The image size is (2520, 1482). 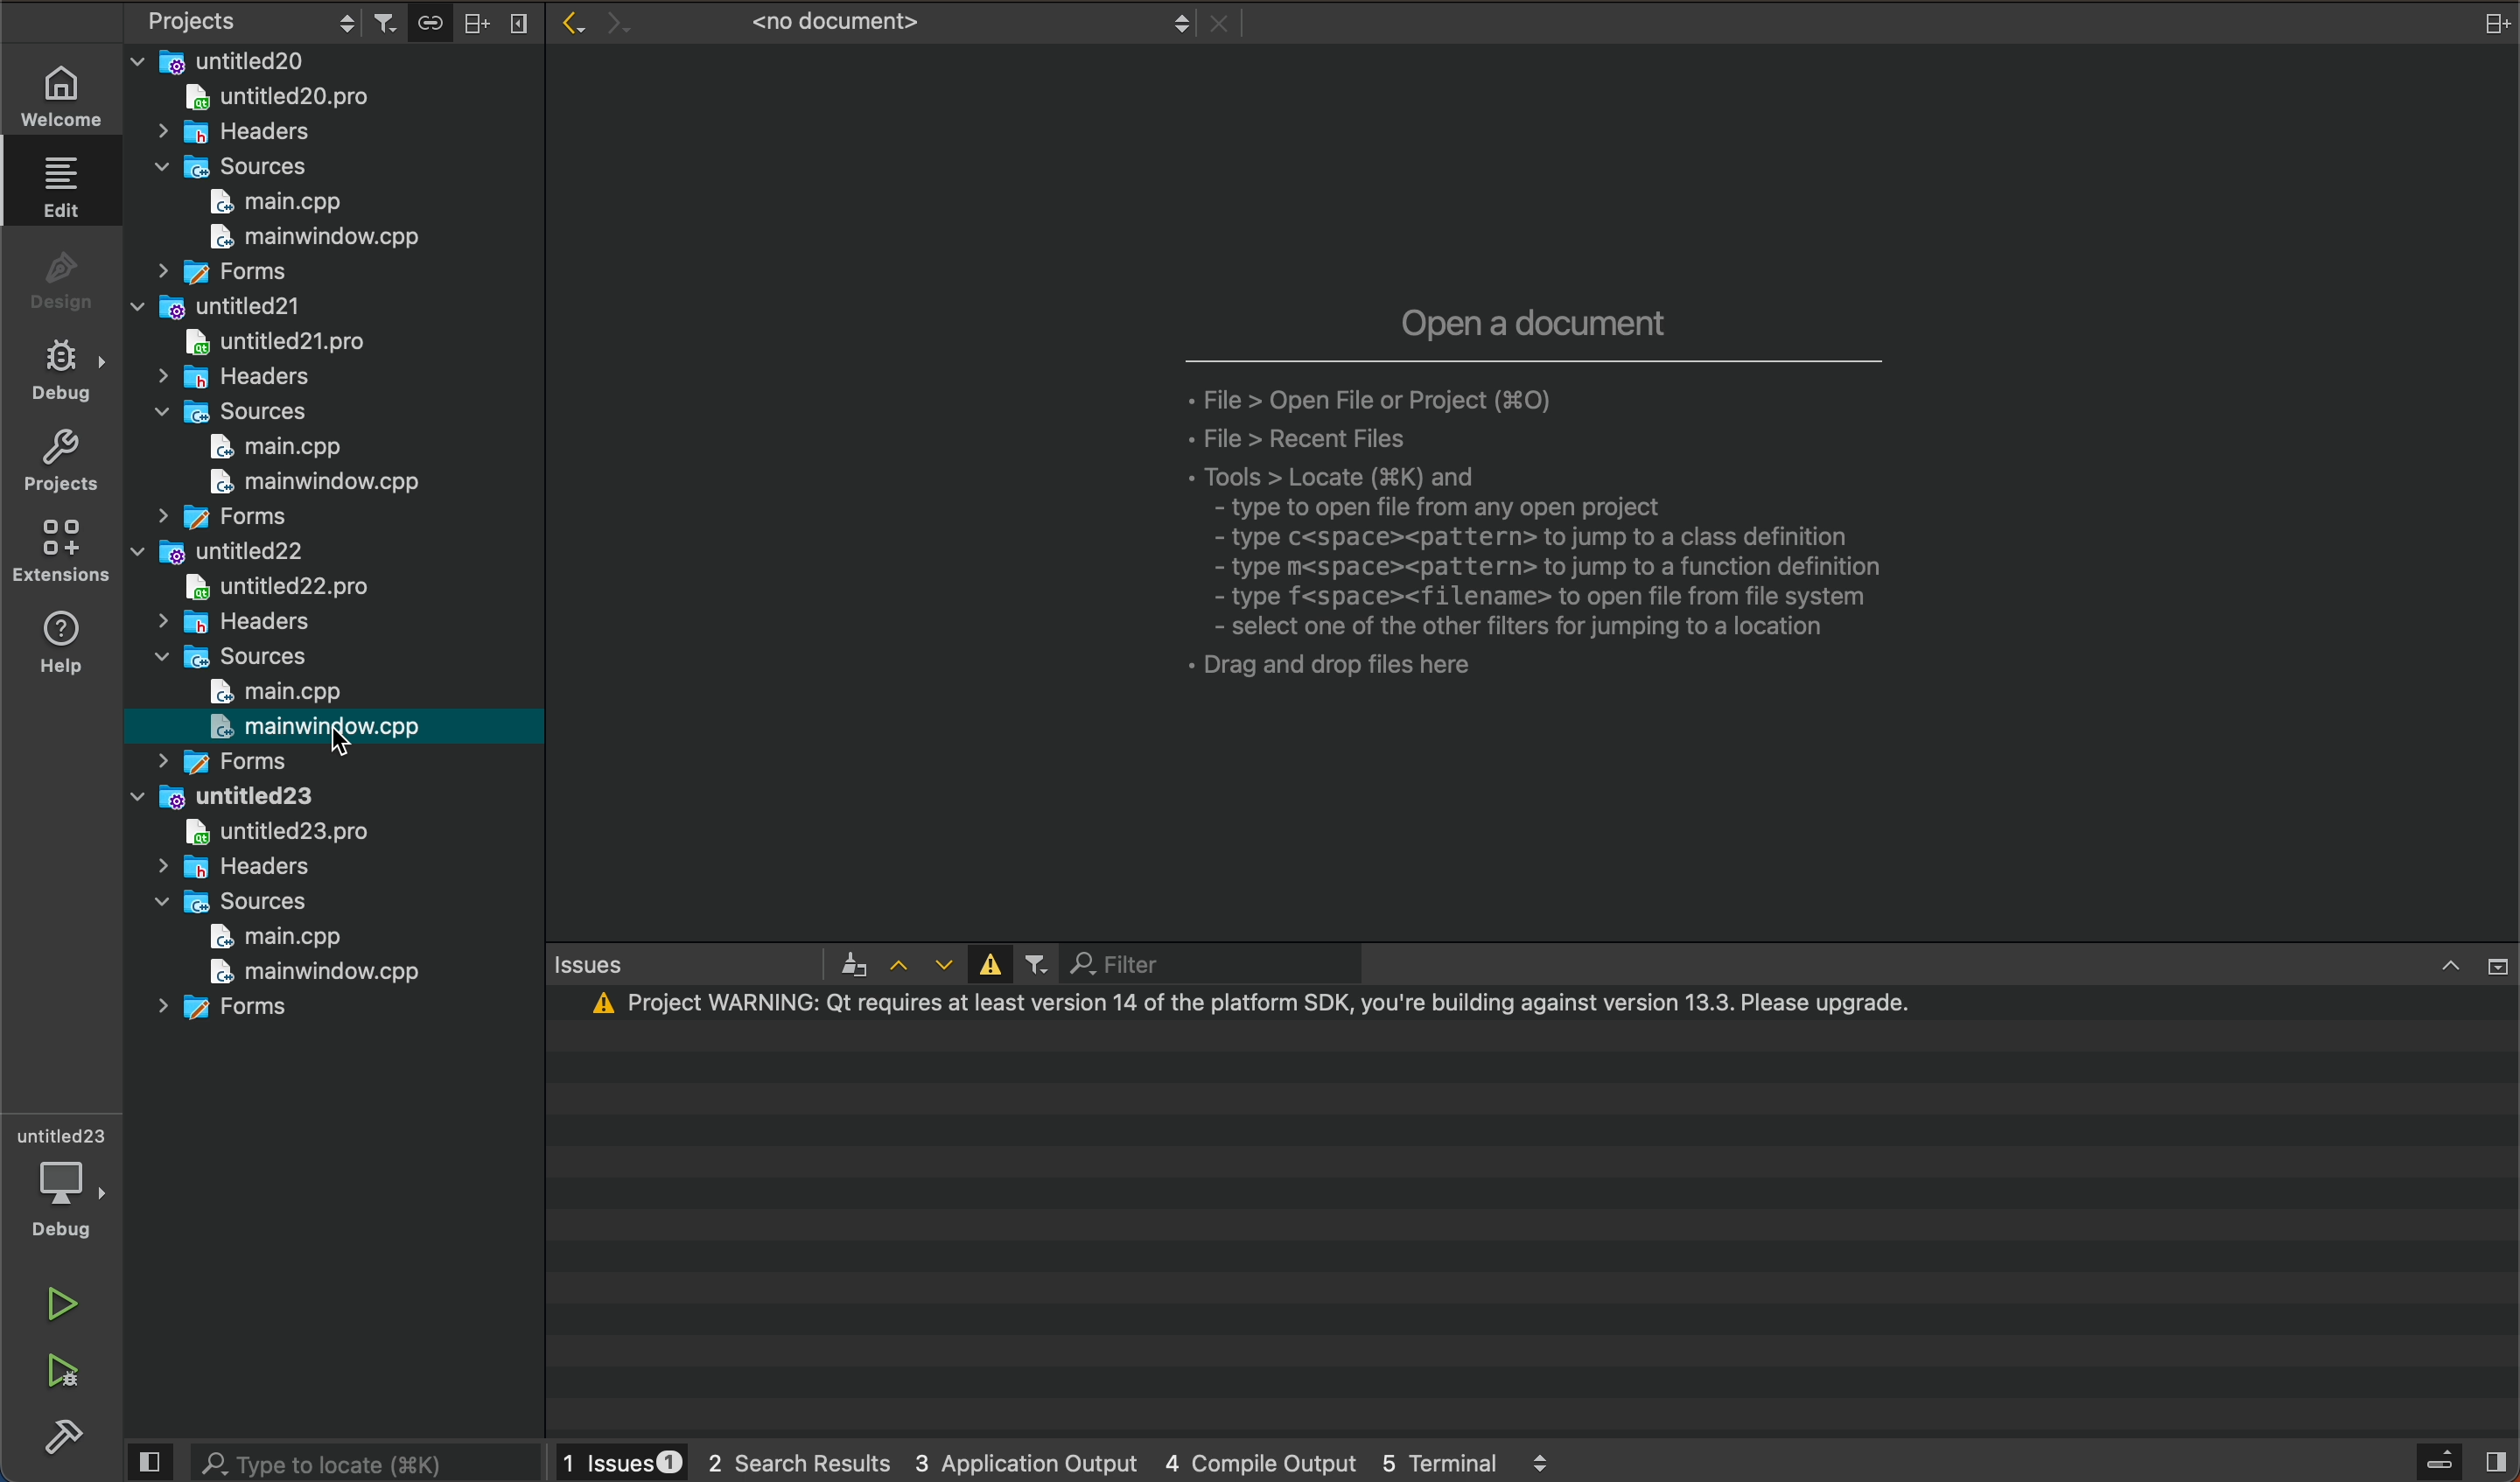 What do you see at coordinates (59, 1435) in the screenshot?
I see `build ` at bounding box center [59, 1435].